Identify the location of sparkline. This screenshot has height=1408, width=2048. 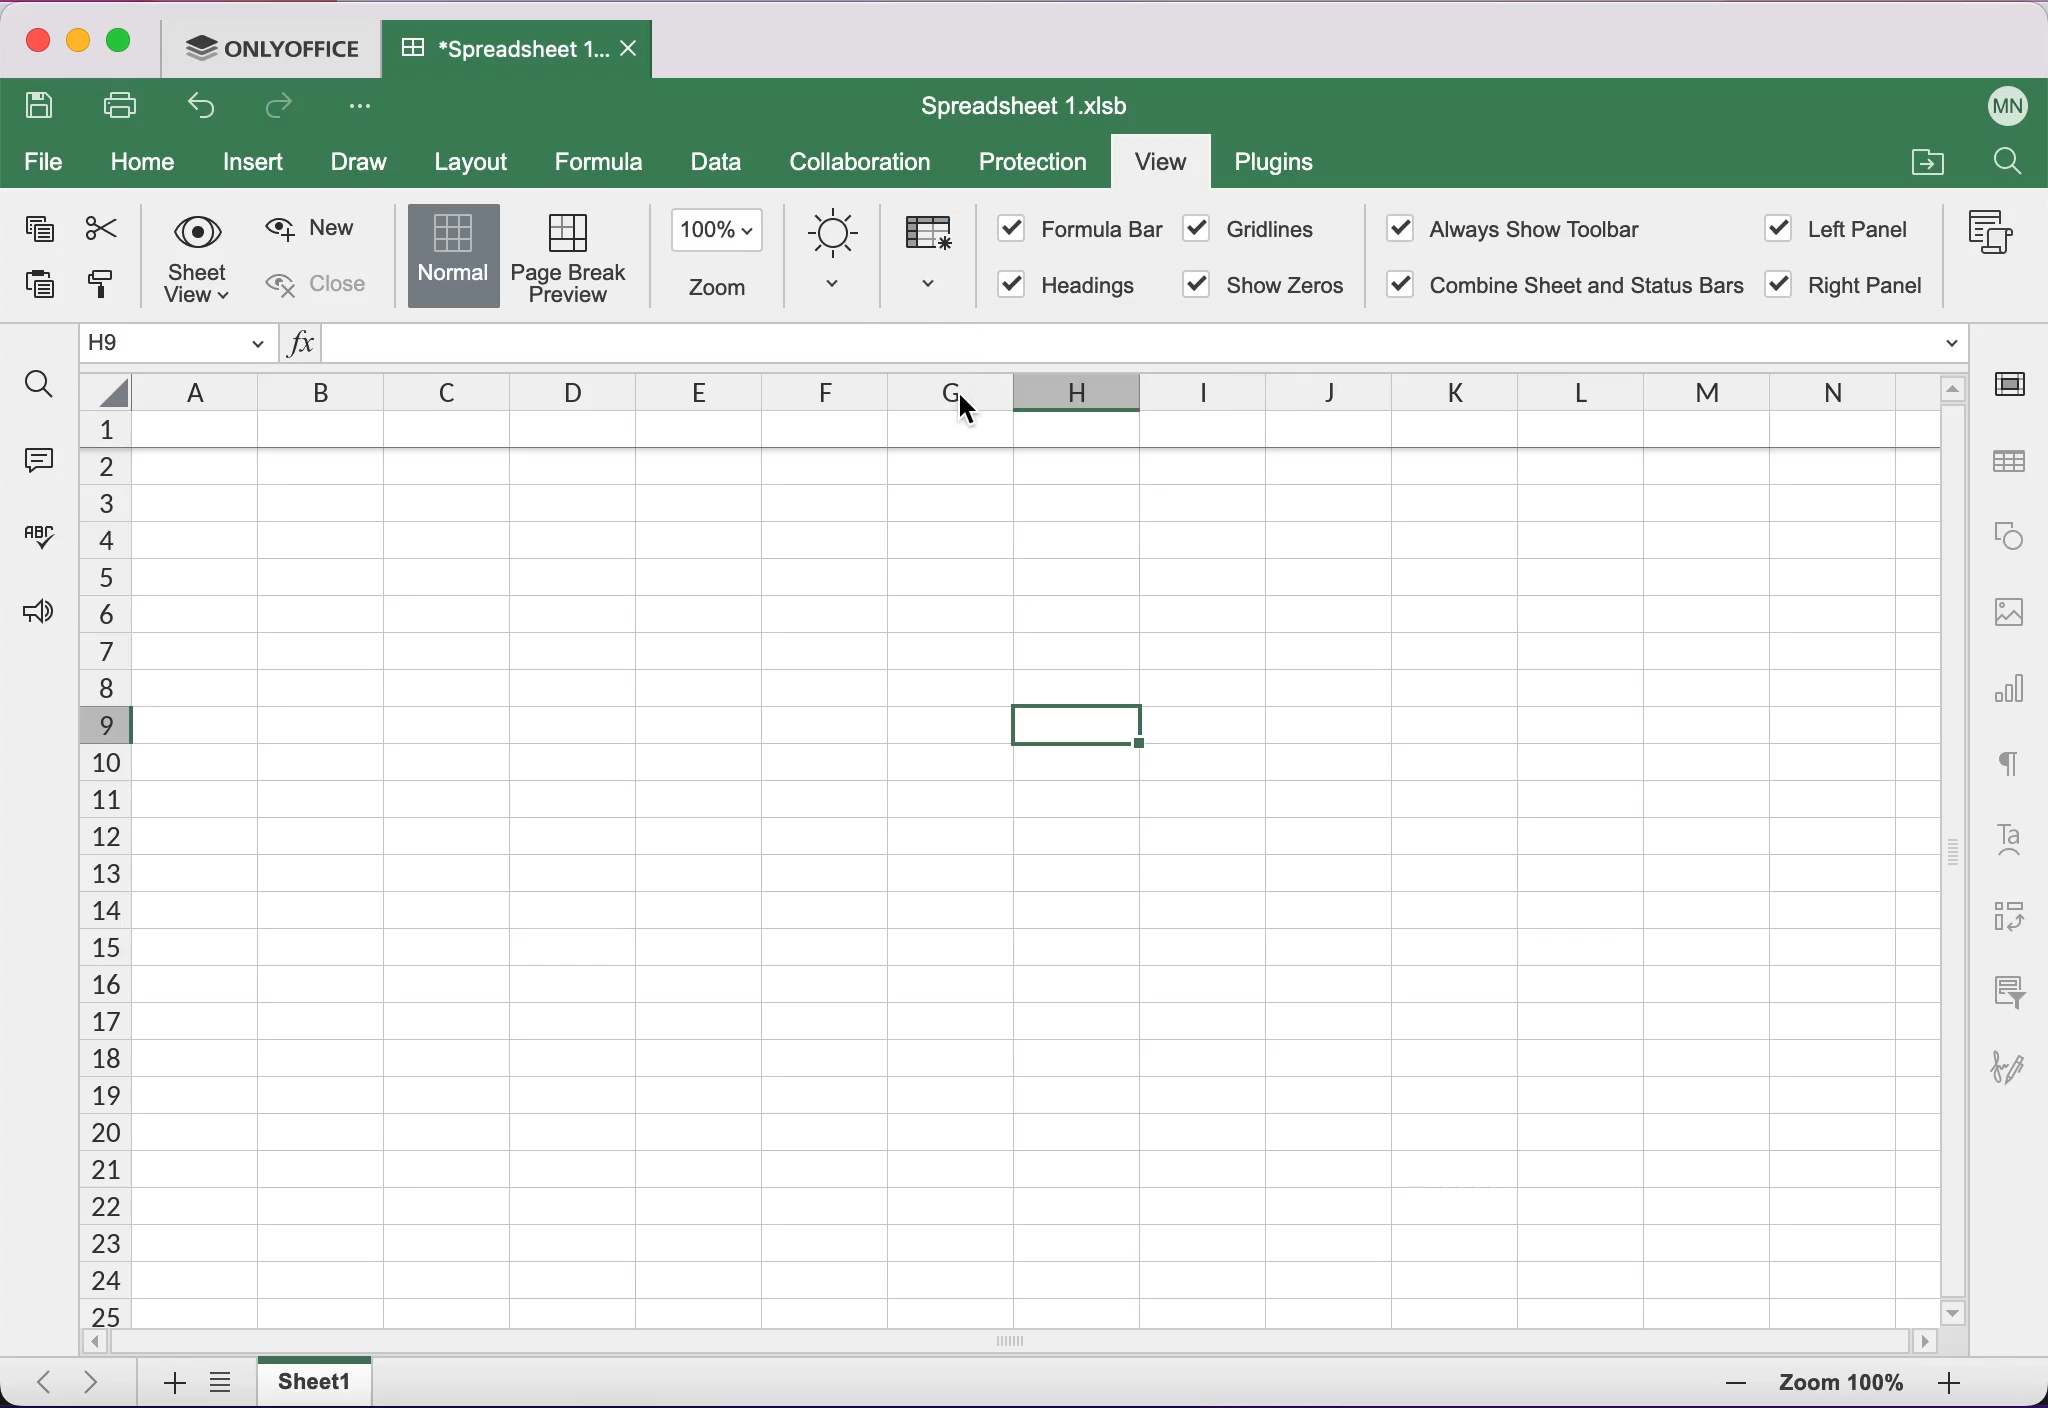
(940, 260).